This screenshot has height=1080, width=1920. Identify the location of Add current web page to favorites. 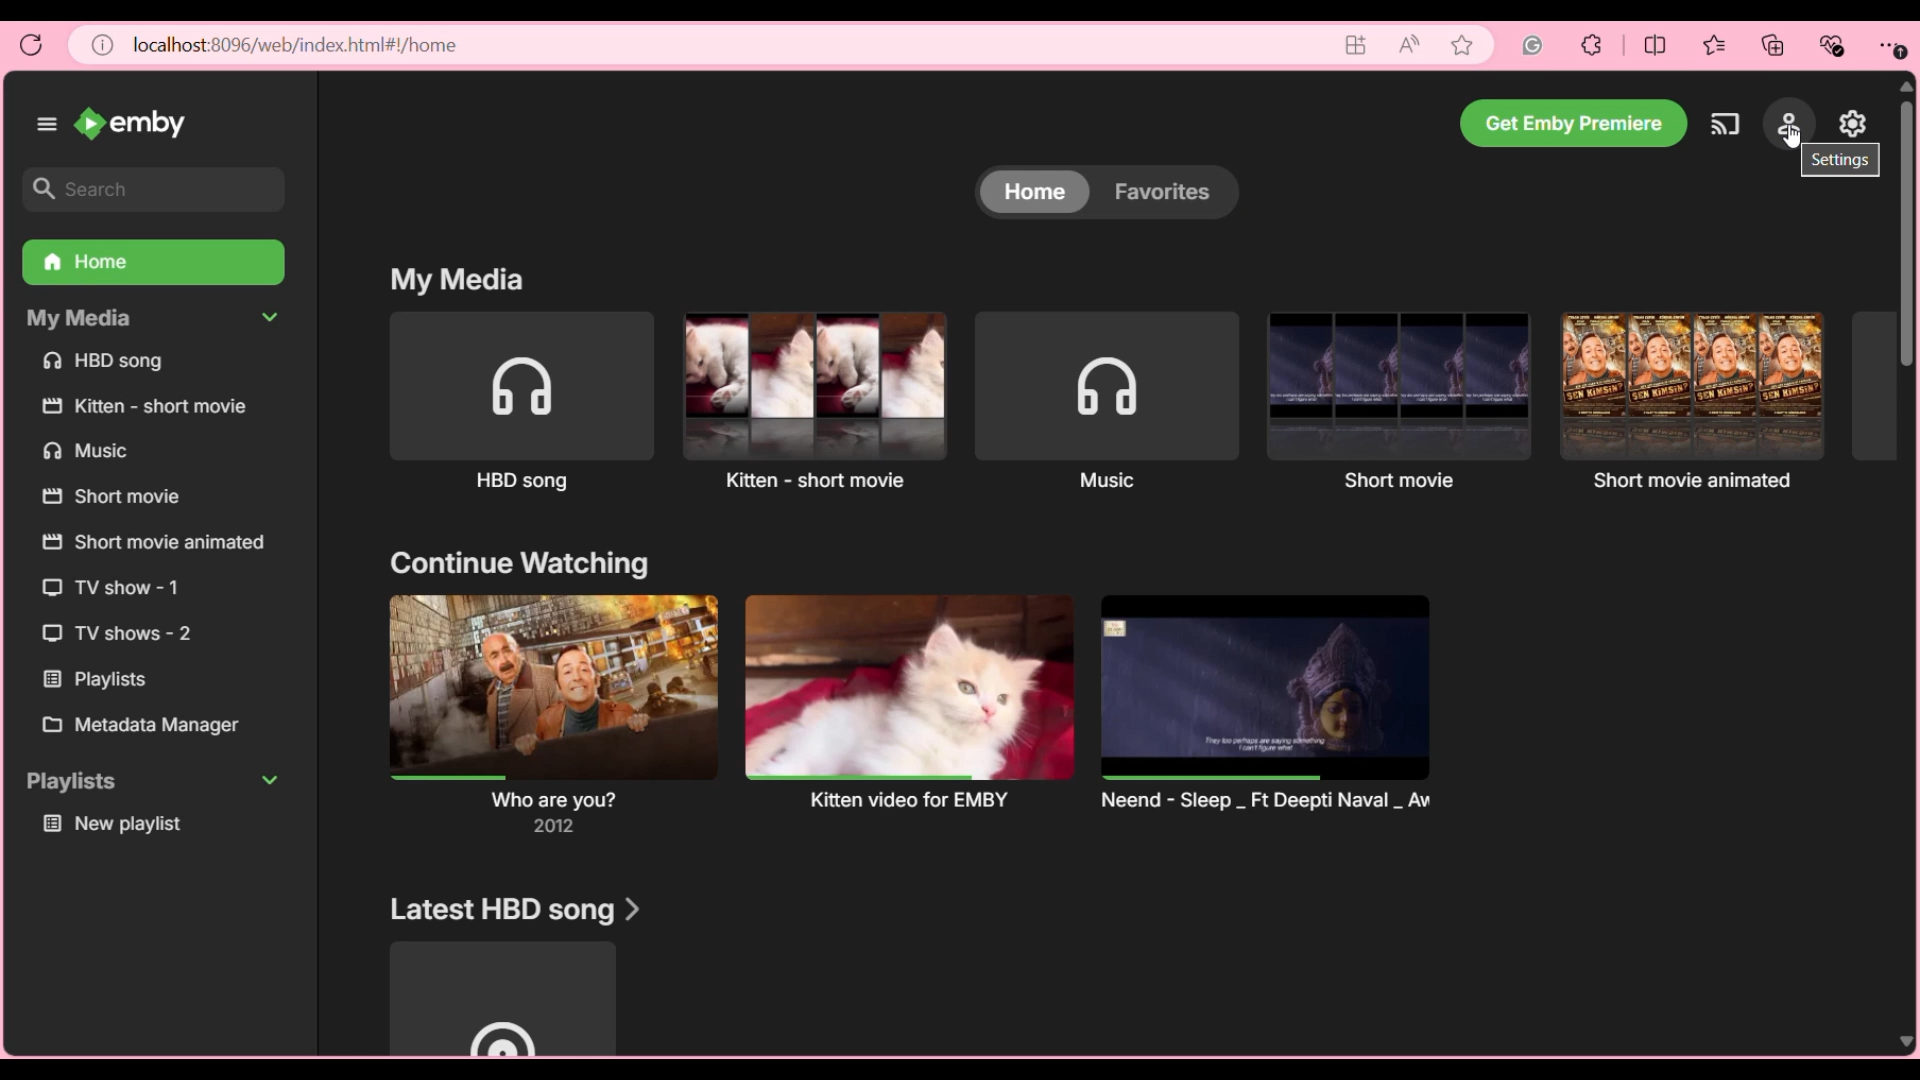
(1463, 45).